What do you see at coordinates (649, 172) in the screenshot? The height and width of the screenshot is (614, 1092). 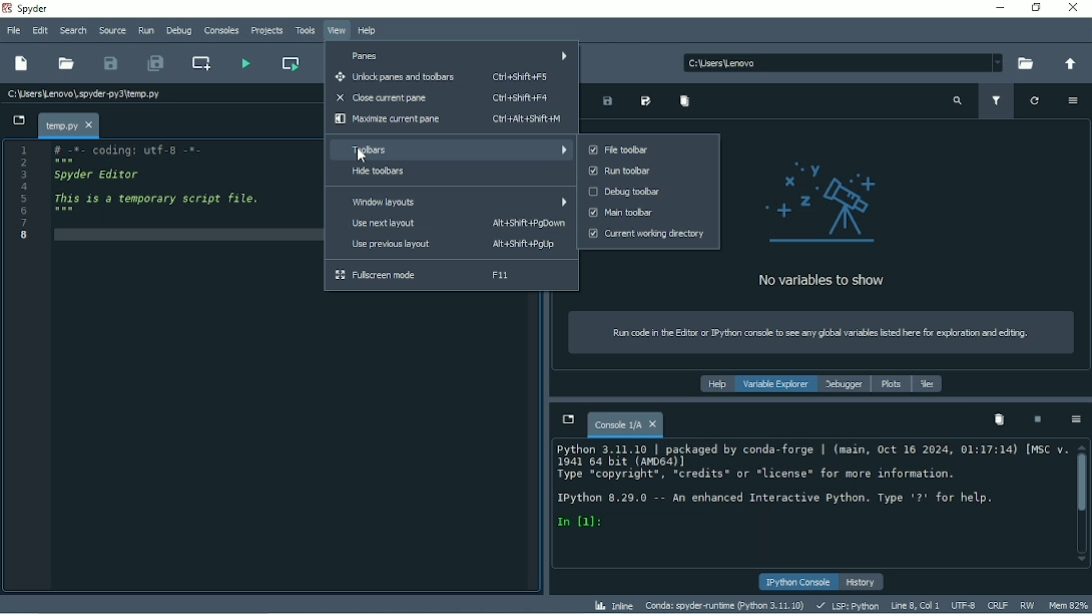 I see `Run toolbar` at bounding box center [649, 172].